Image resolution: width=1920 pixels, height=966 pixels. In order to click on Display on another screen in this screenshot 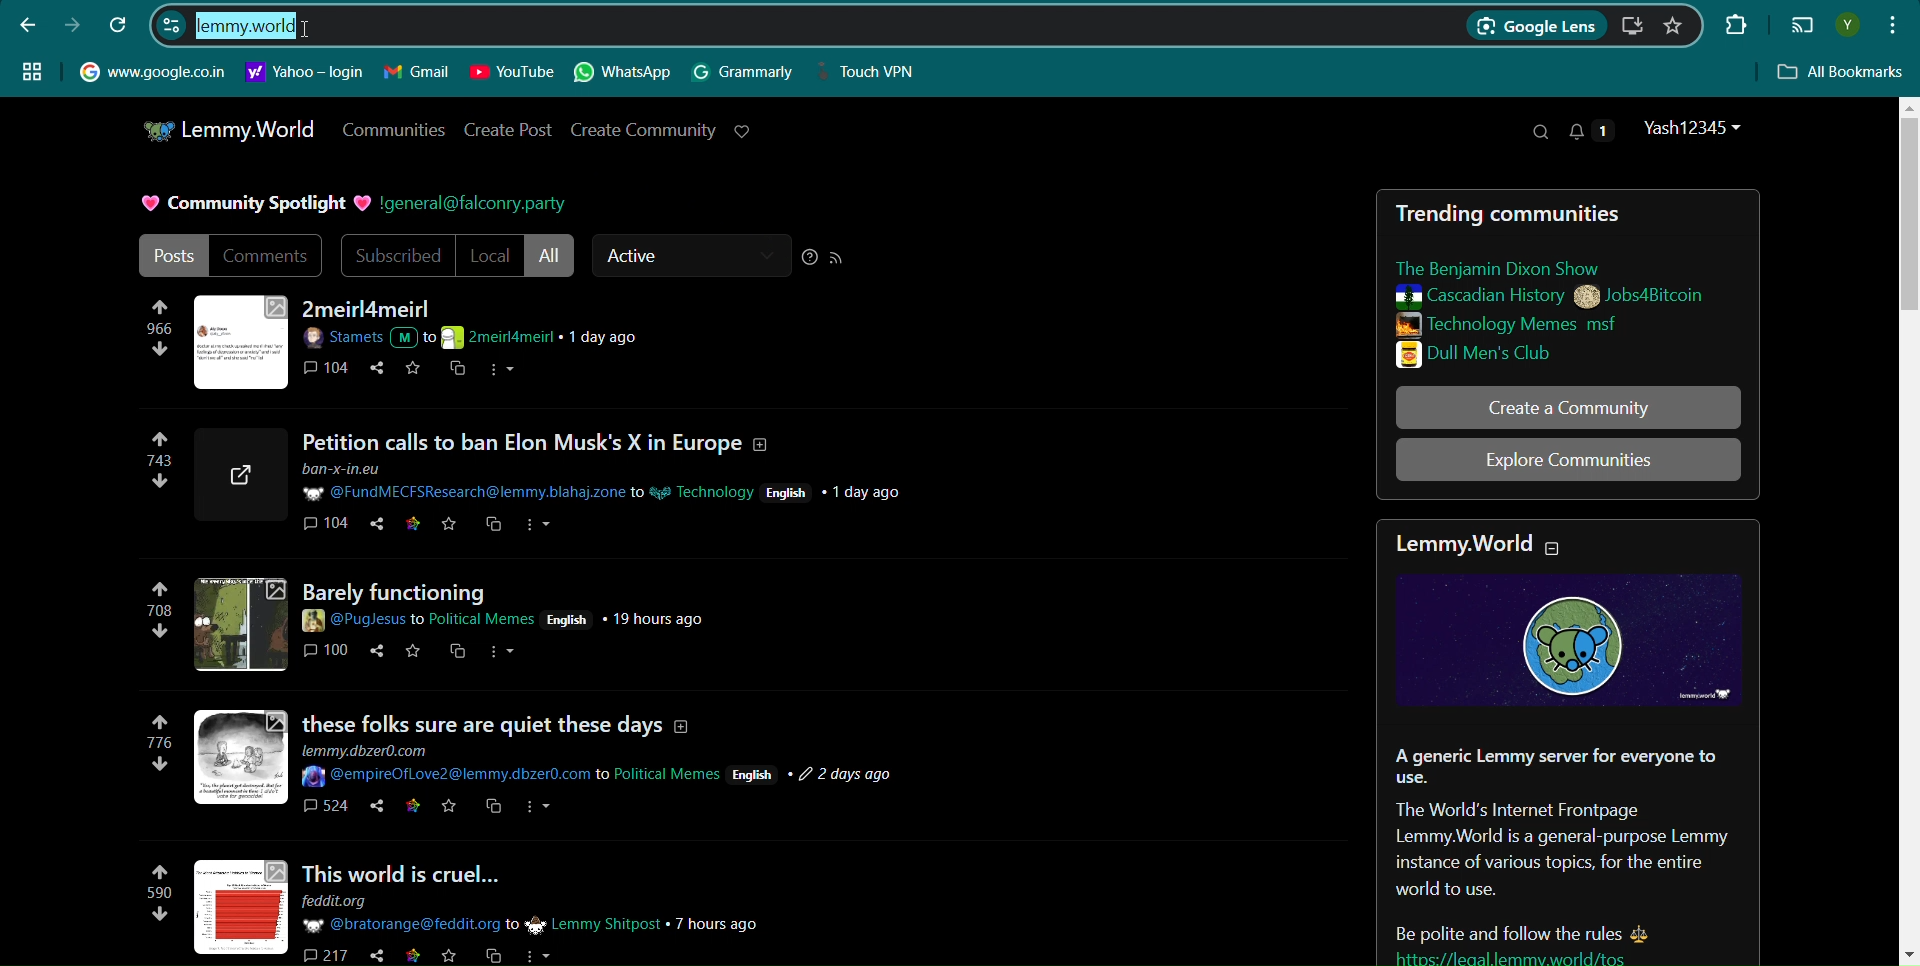, I will do `click(1802, 26)`.